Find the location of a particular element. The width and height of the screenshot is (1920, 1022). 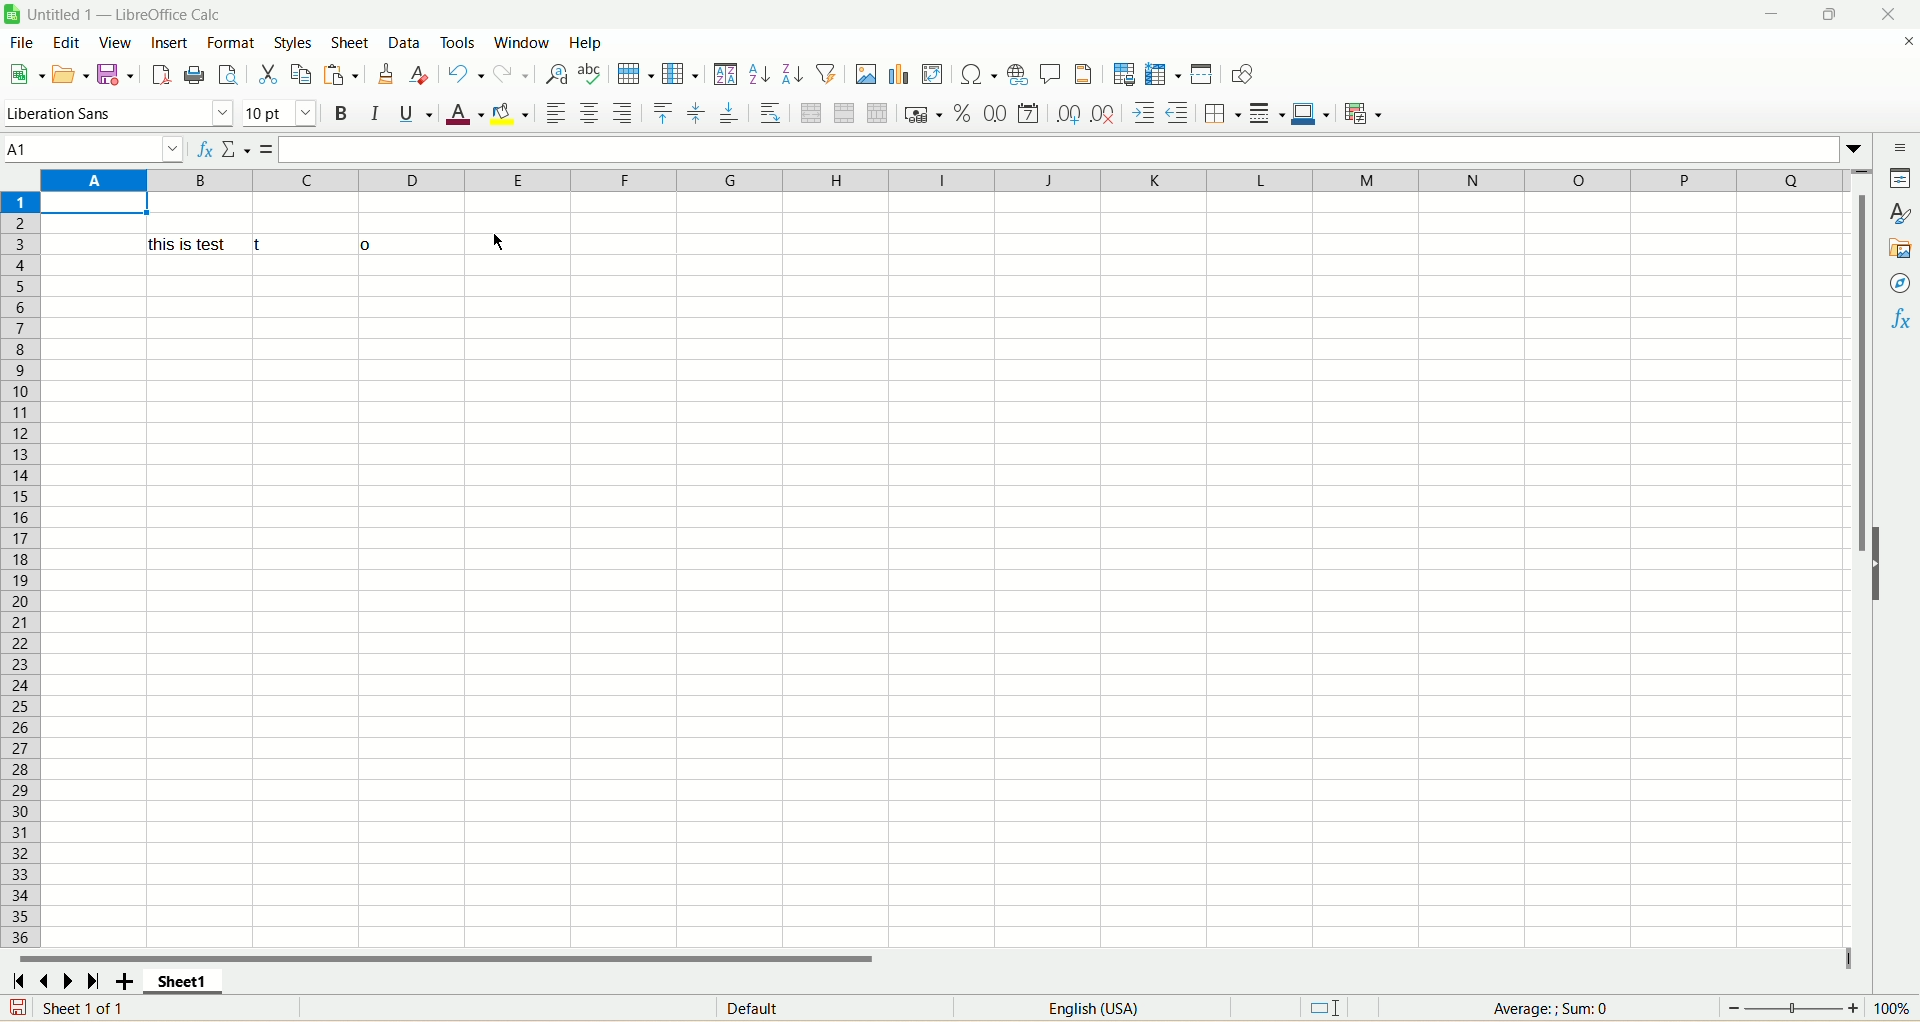

formula bar is located at coordinates (1055, 149).